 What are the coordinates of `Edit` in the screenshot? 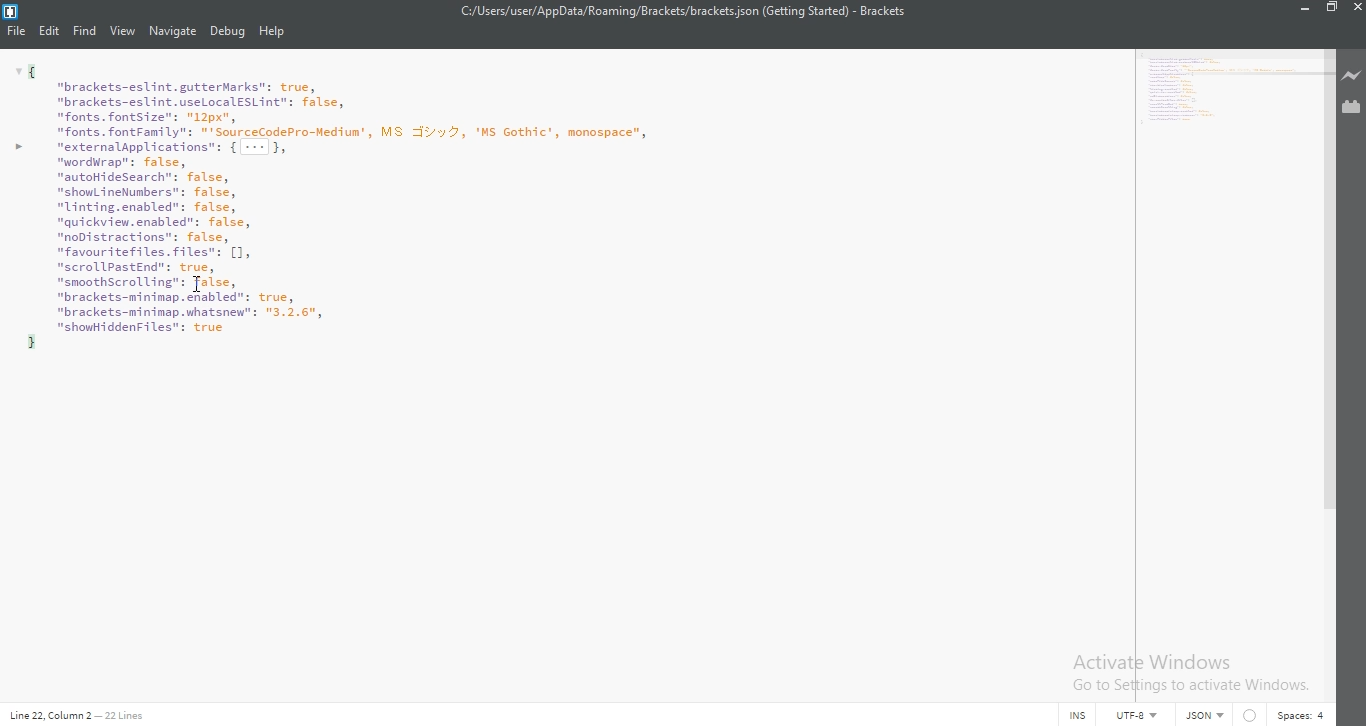 It's located at (49, 32).